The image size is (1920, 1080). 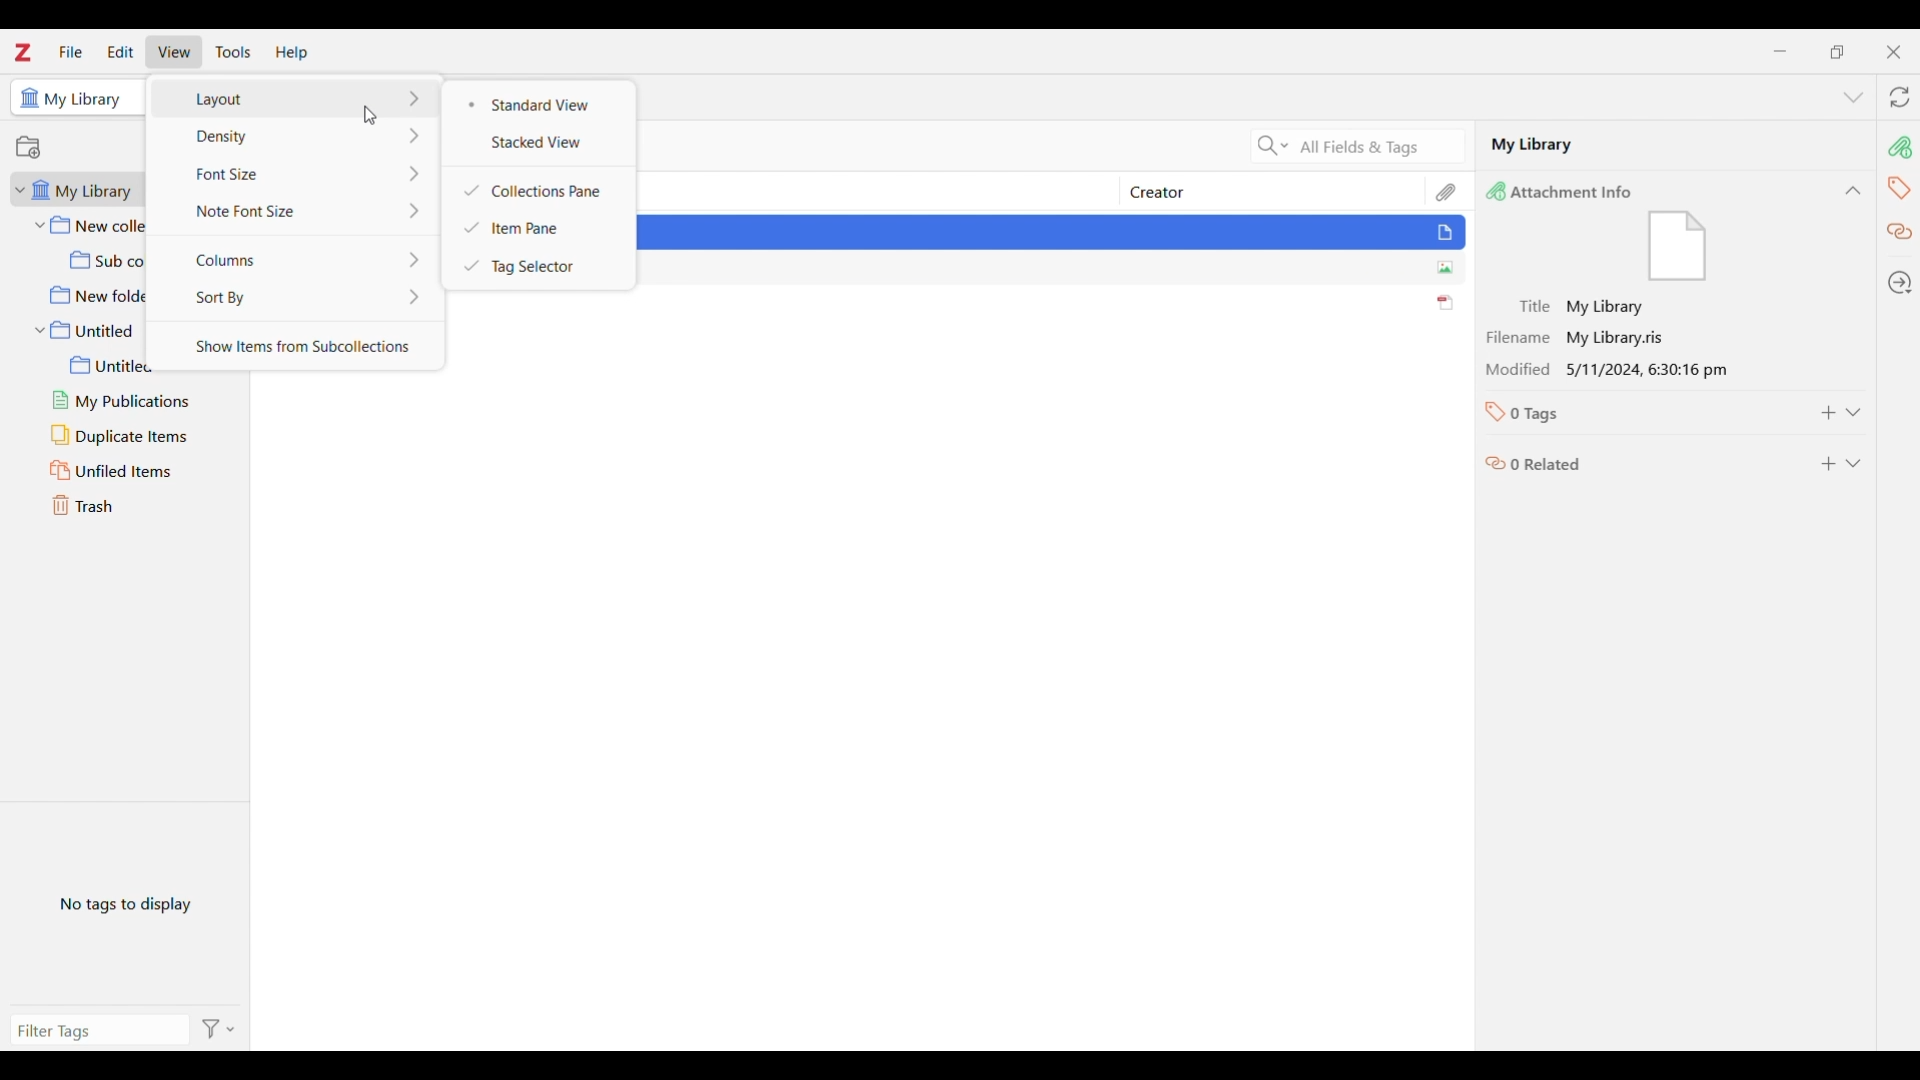 What do you see at coordinates (1838, 52) in the screenshot?
I see `Show interface in a smaller tab` at bounding box center [1838, 52].